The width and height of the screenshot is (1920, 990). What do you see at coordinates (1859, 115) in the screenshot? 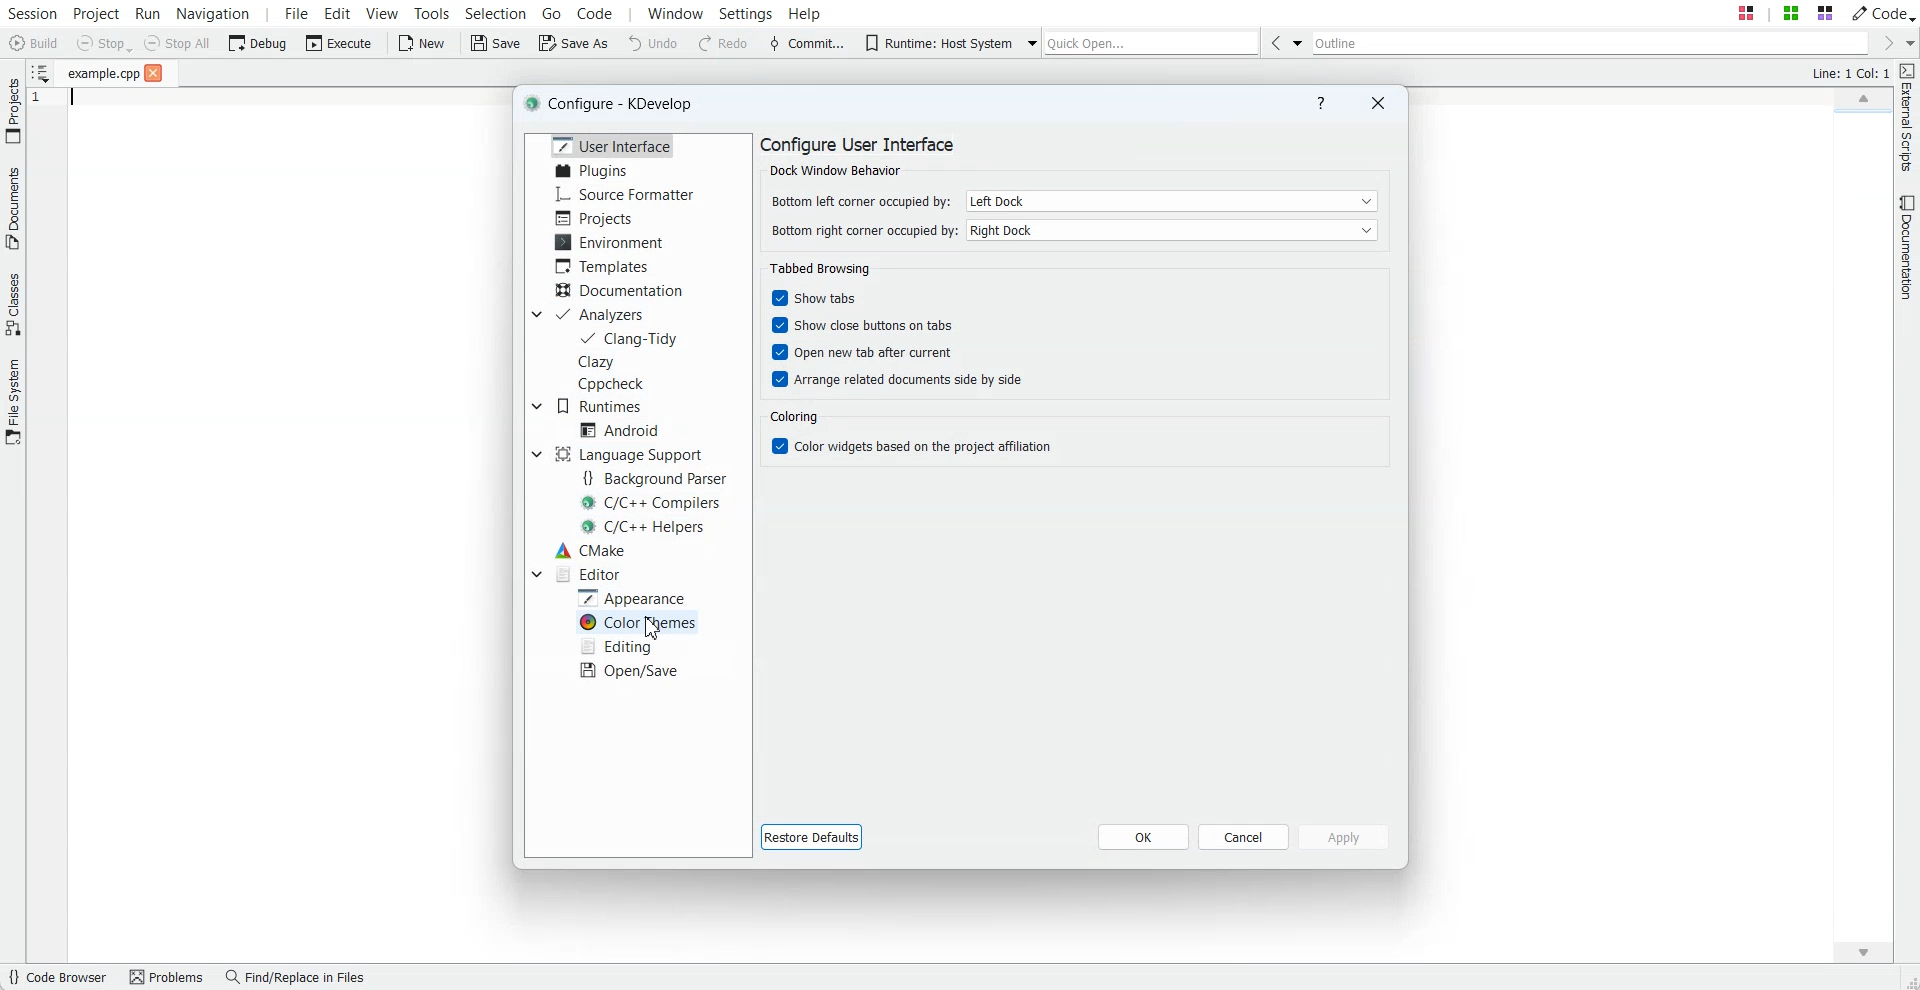
I see `File Overview` at bounding box center [1859, 115].